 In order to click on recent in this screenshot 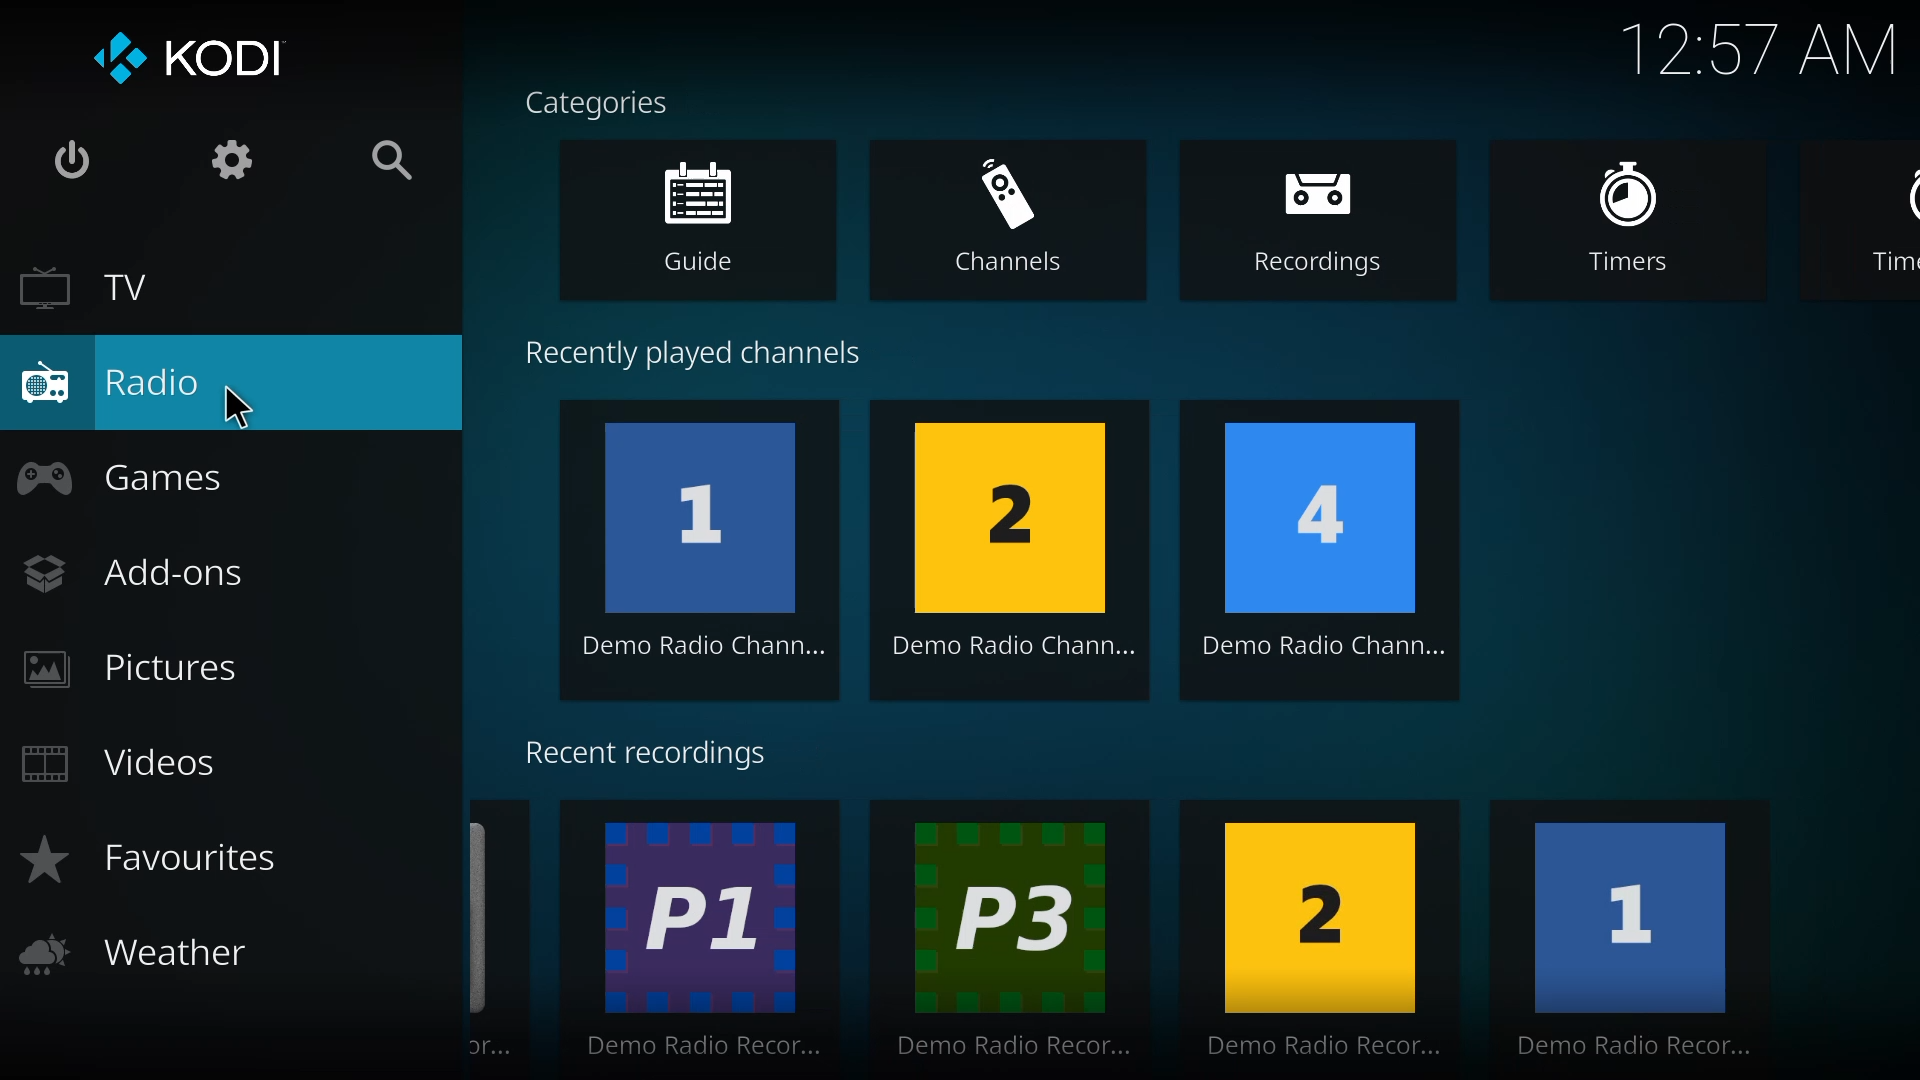, I will do `click(644, 755)`.